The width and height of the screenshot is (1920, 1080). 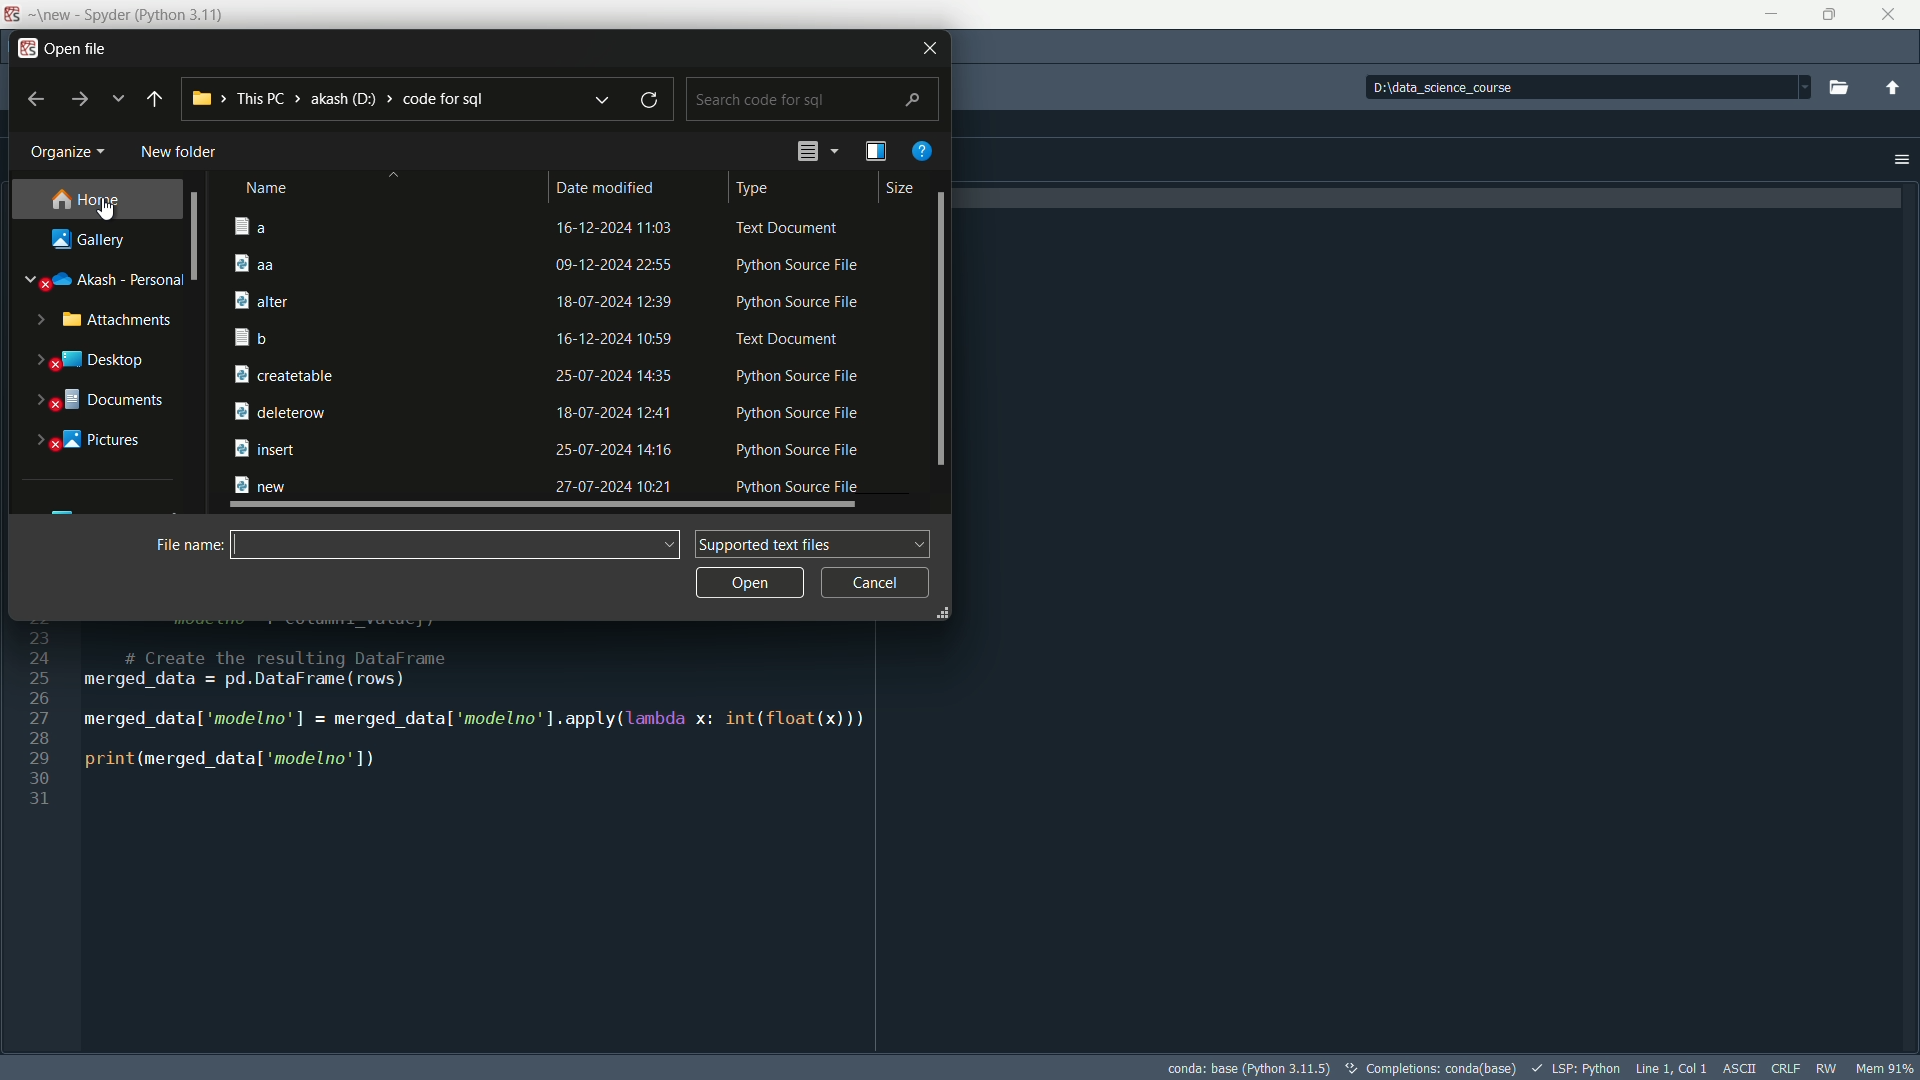 What do you see at coordinates (442, 545) in the screenshot?
I see `name bar` at bounding box center [442, 545].